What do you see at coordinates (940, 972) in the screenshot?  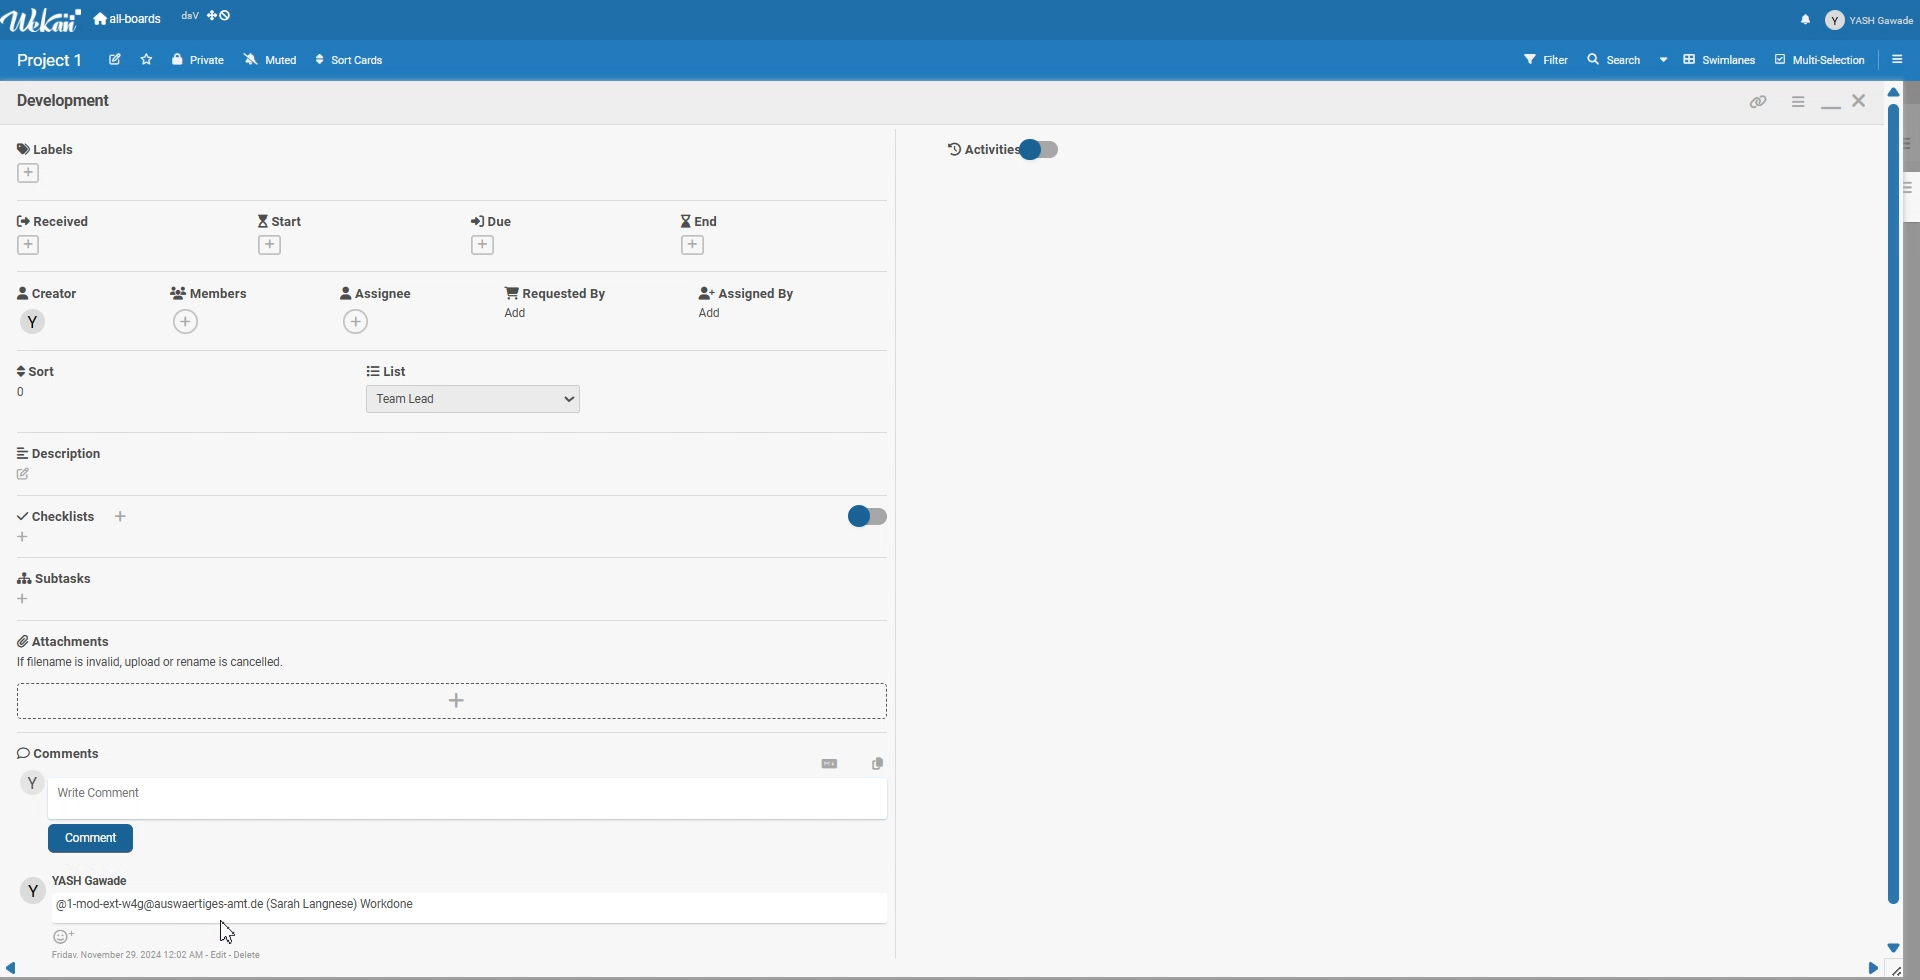 I see `Horizontal Scroll bar` at bounding box center [940, 972].